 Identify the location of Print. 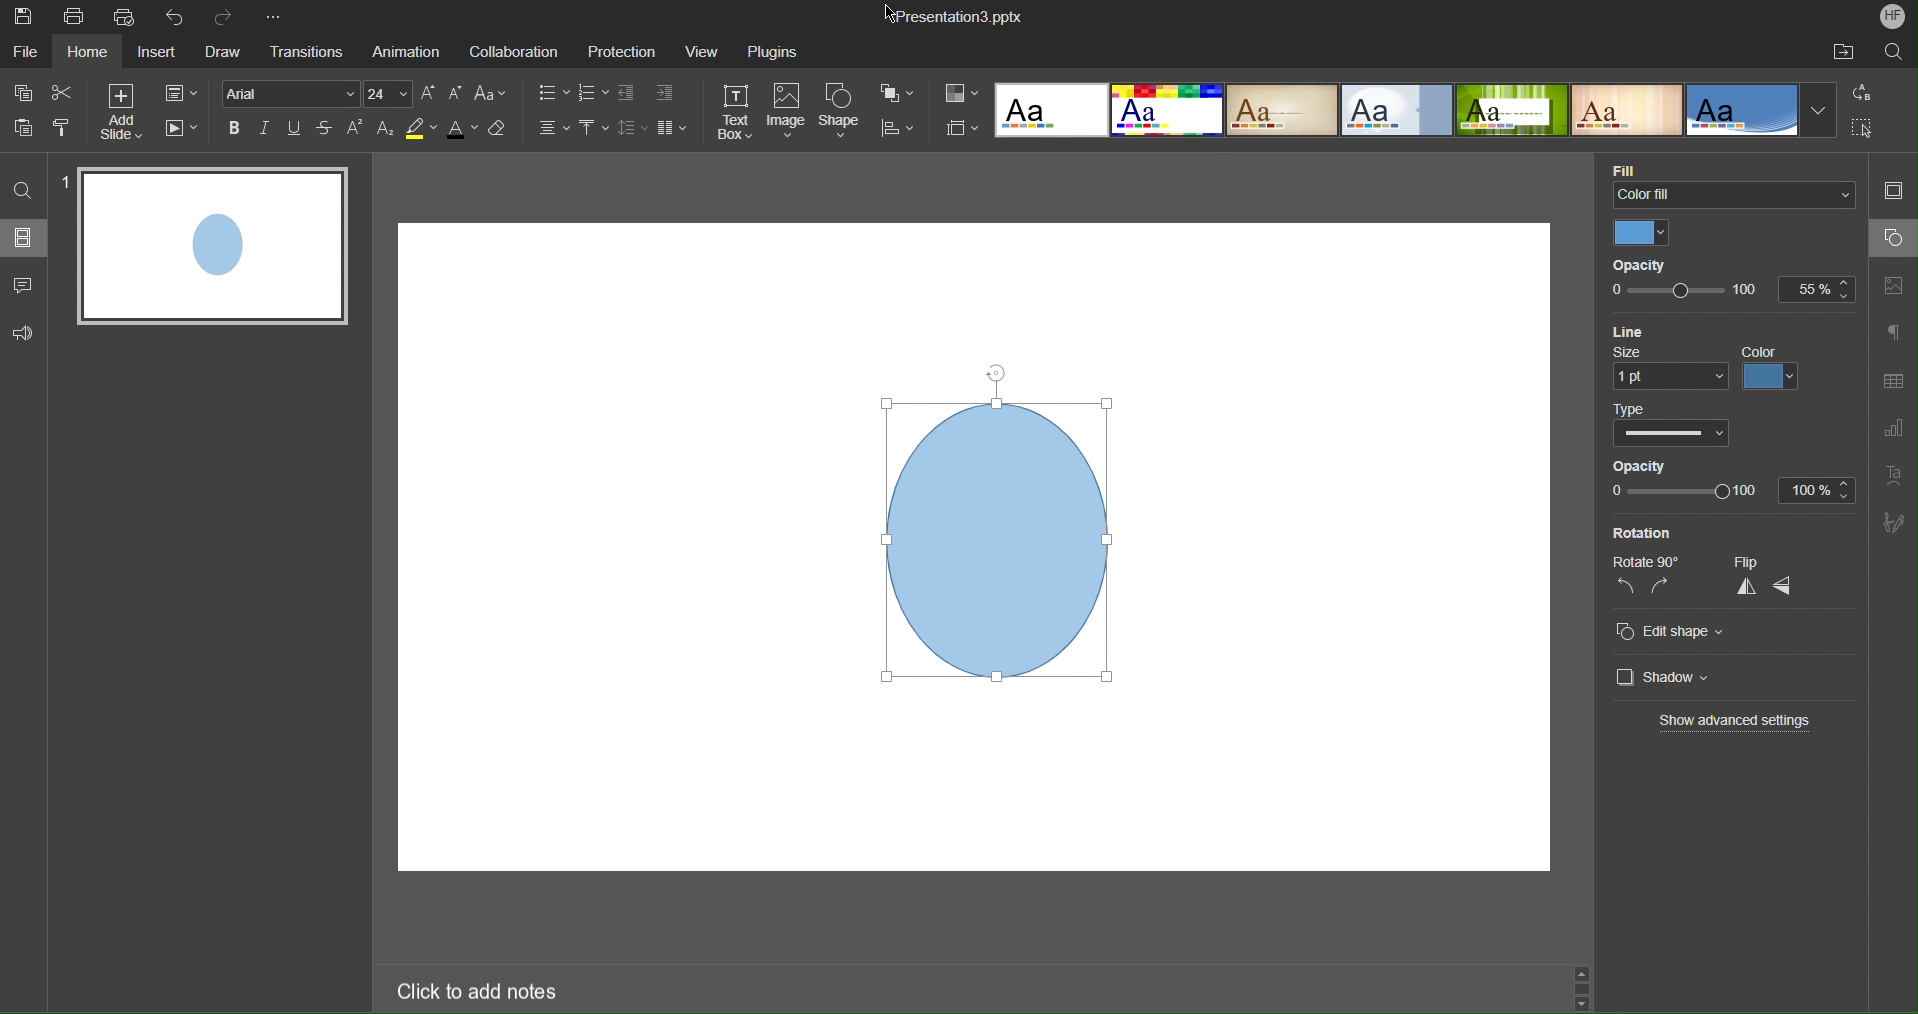
(74, 15).